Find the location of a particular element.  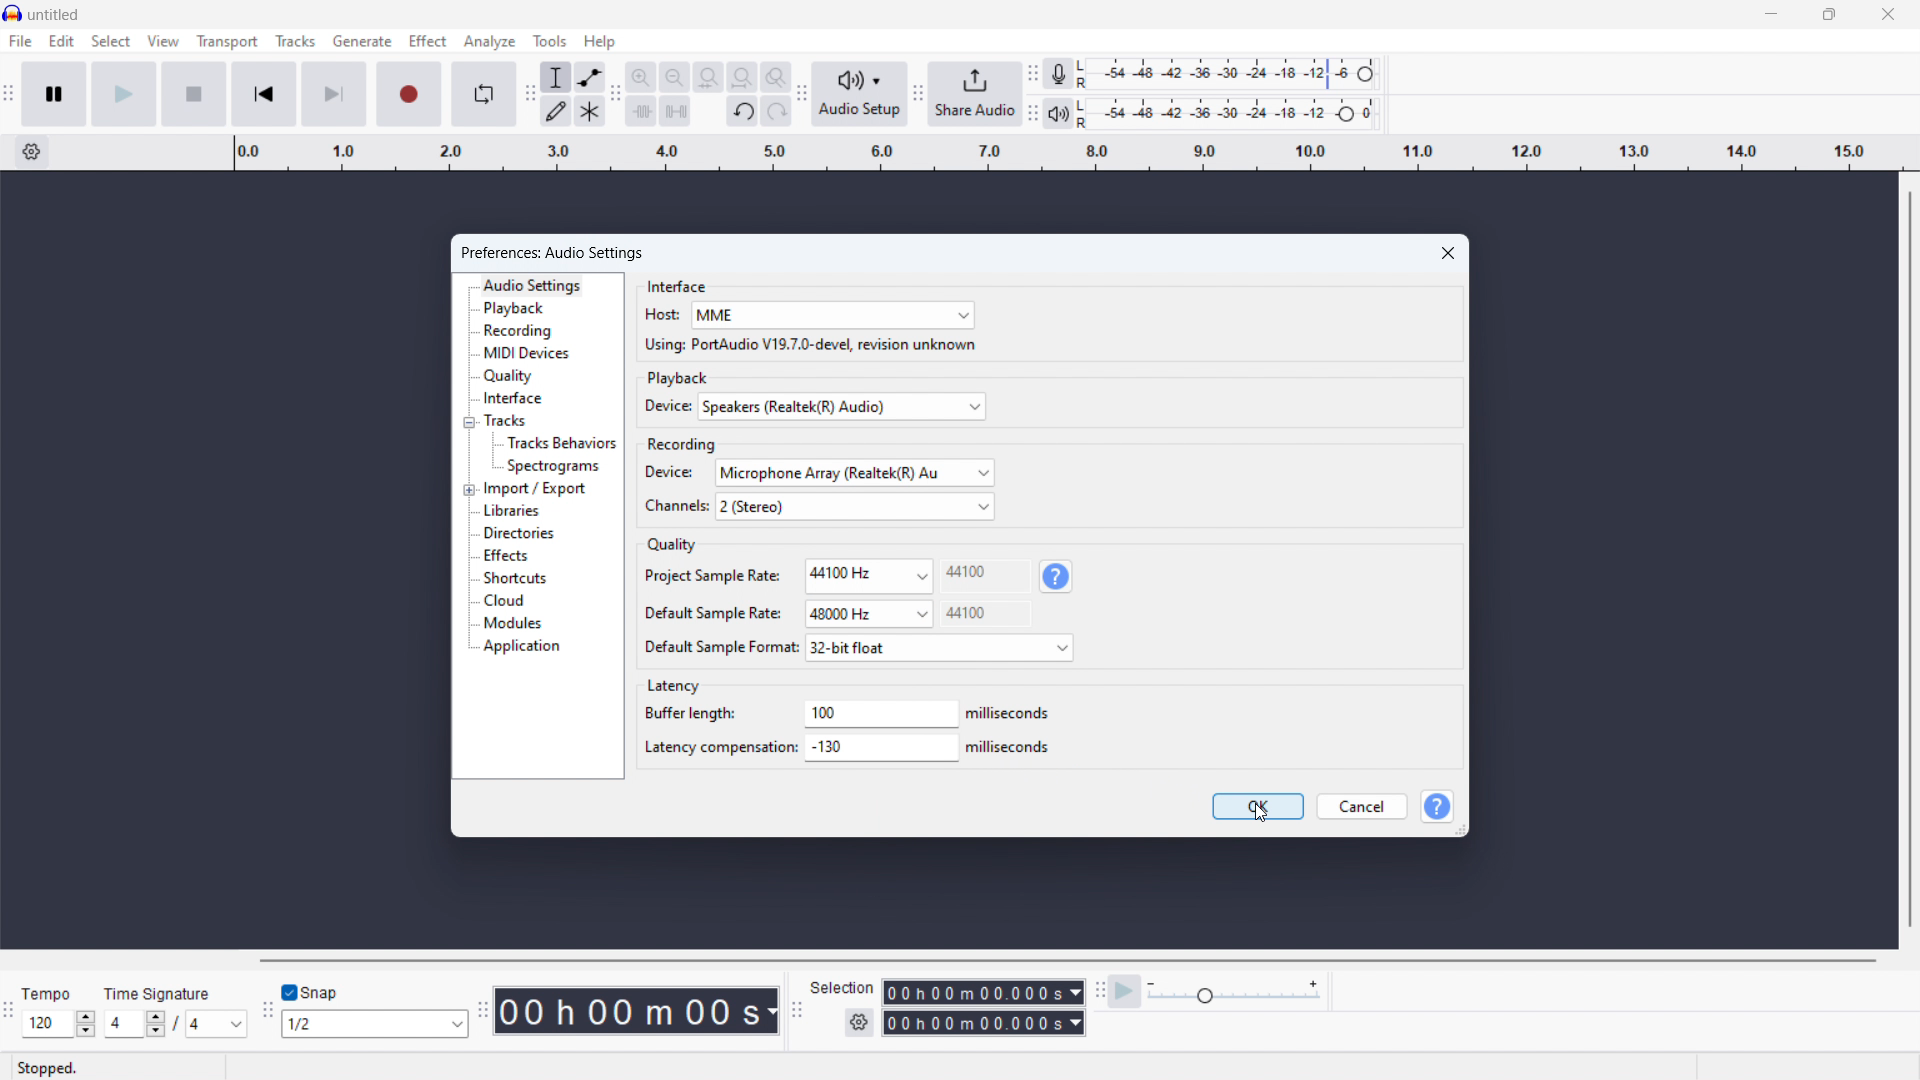

horizontal scrollbar is located at coordinates (1070, 961).